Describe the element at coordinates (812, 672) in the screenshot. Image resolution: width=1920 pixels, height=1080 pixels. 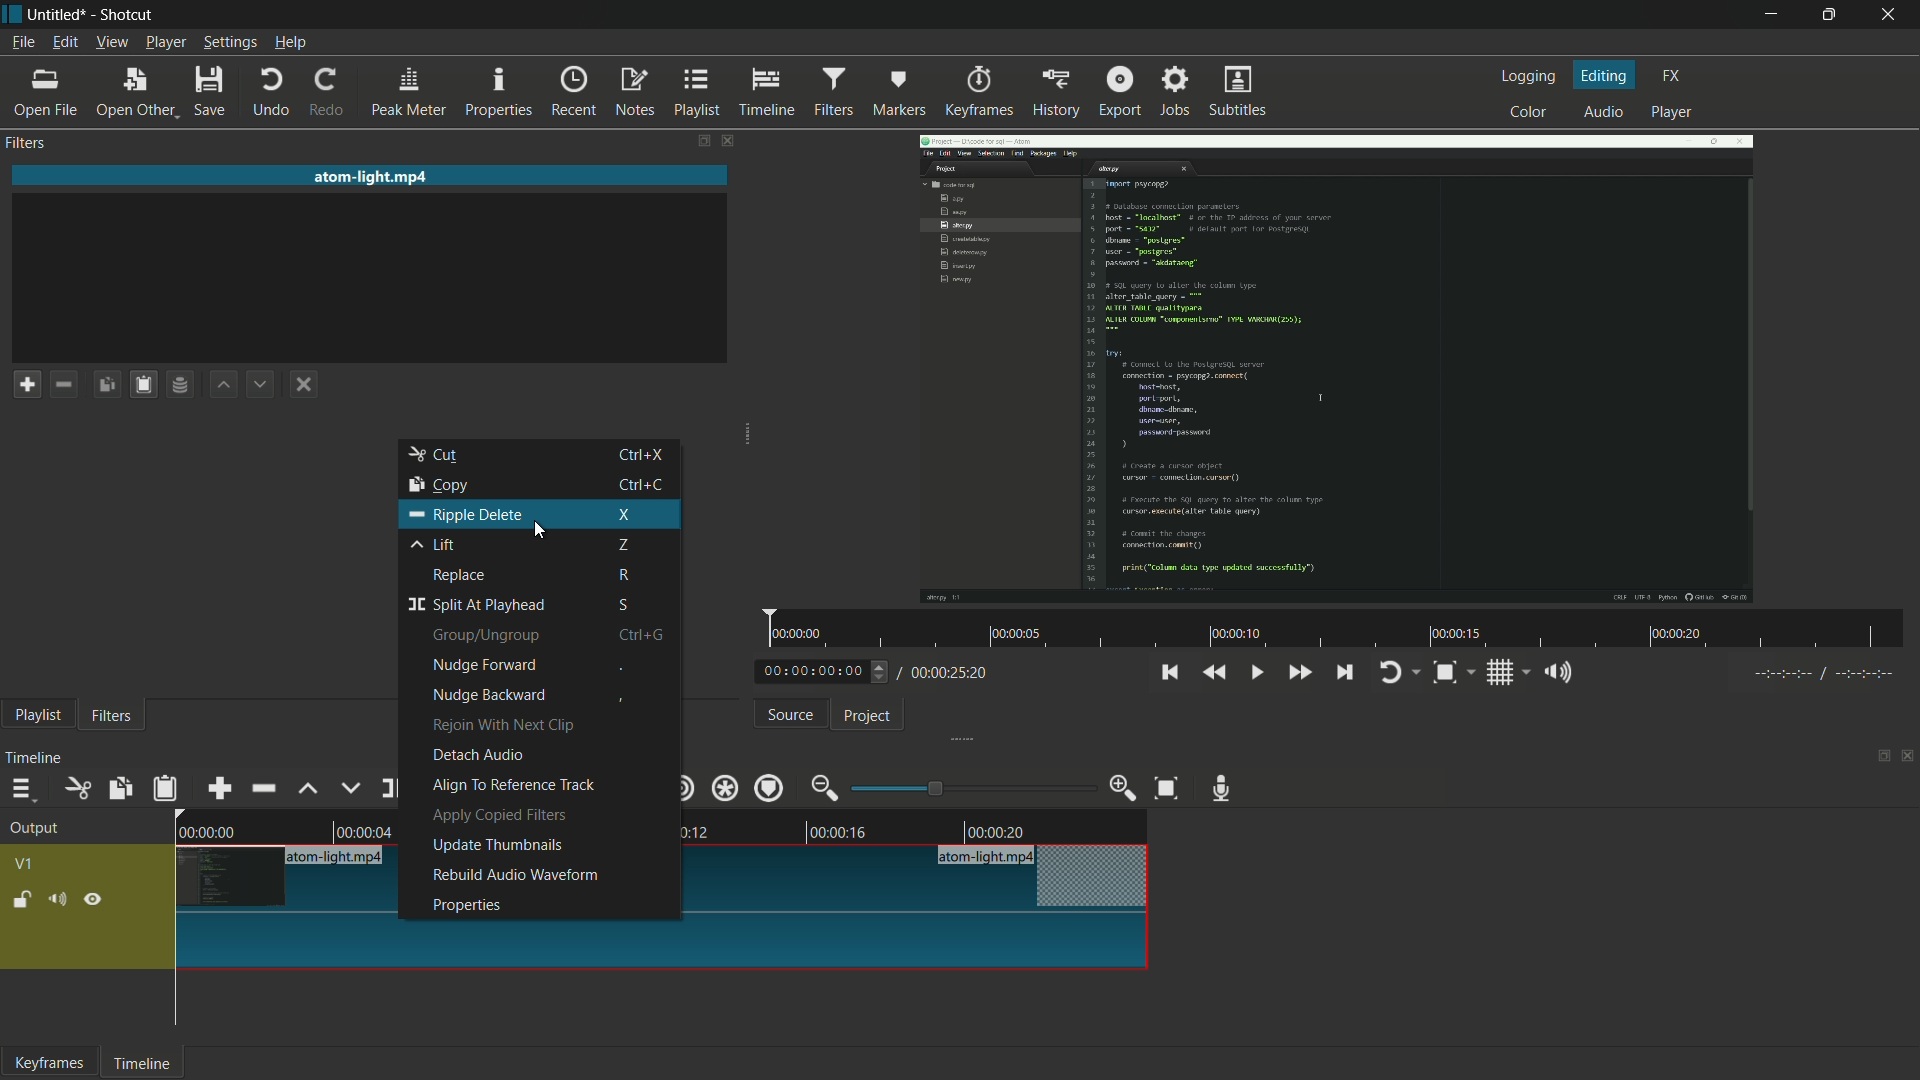
I see `current time` at that location.